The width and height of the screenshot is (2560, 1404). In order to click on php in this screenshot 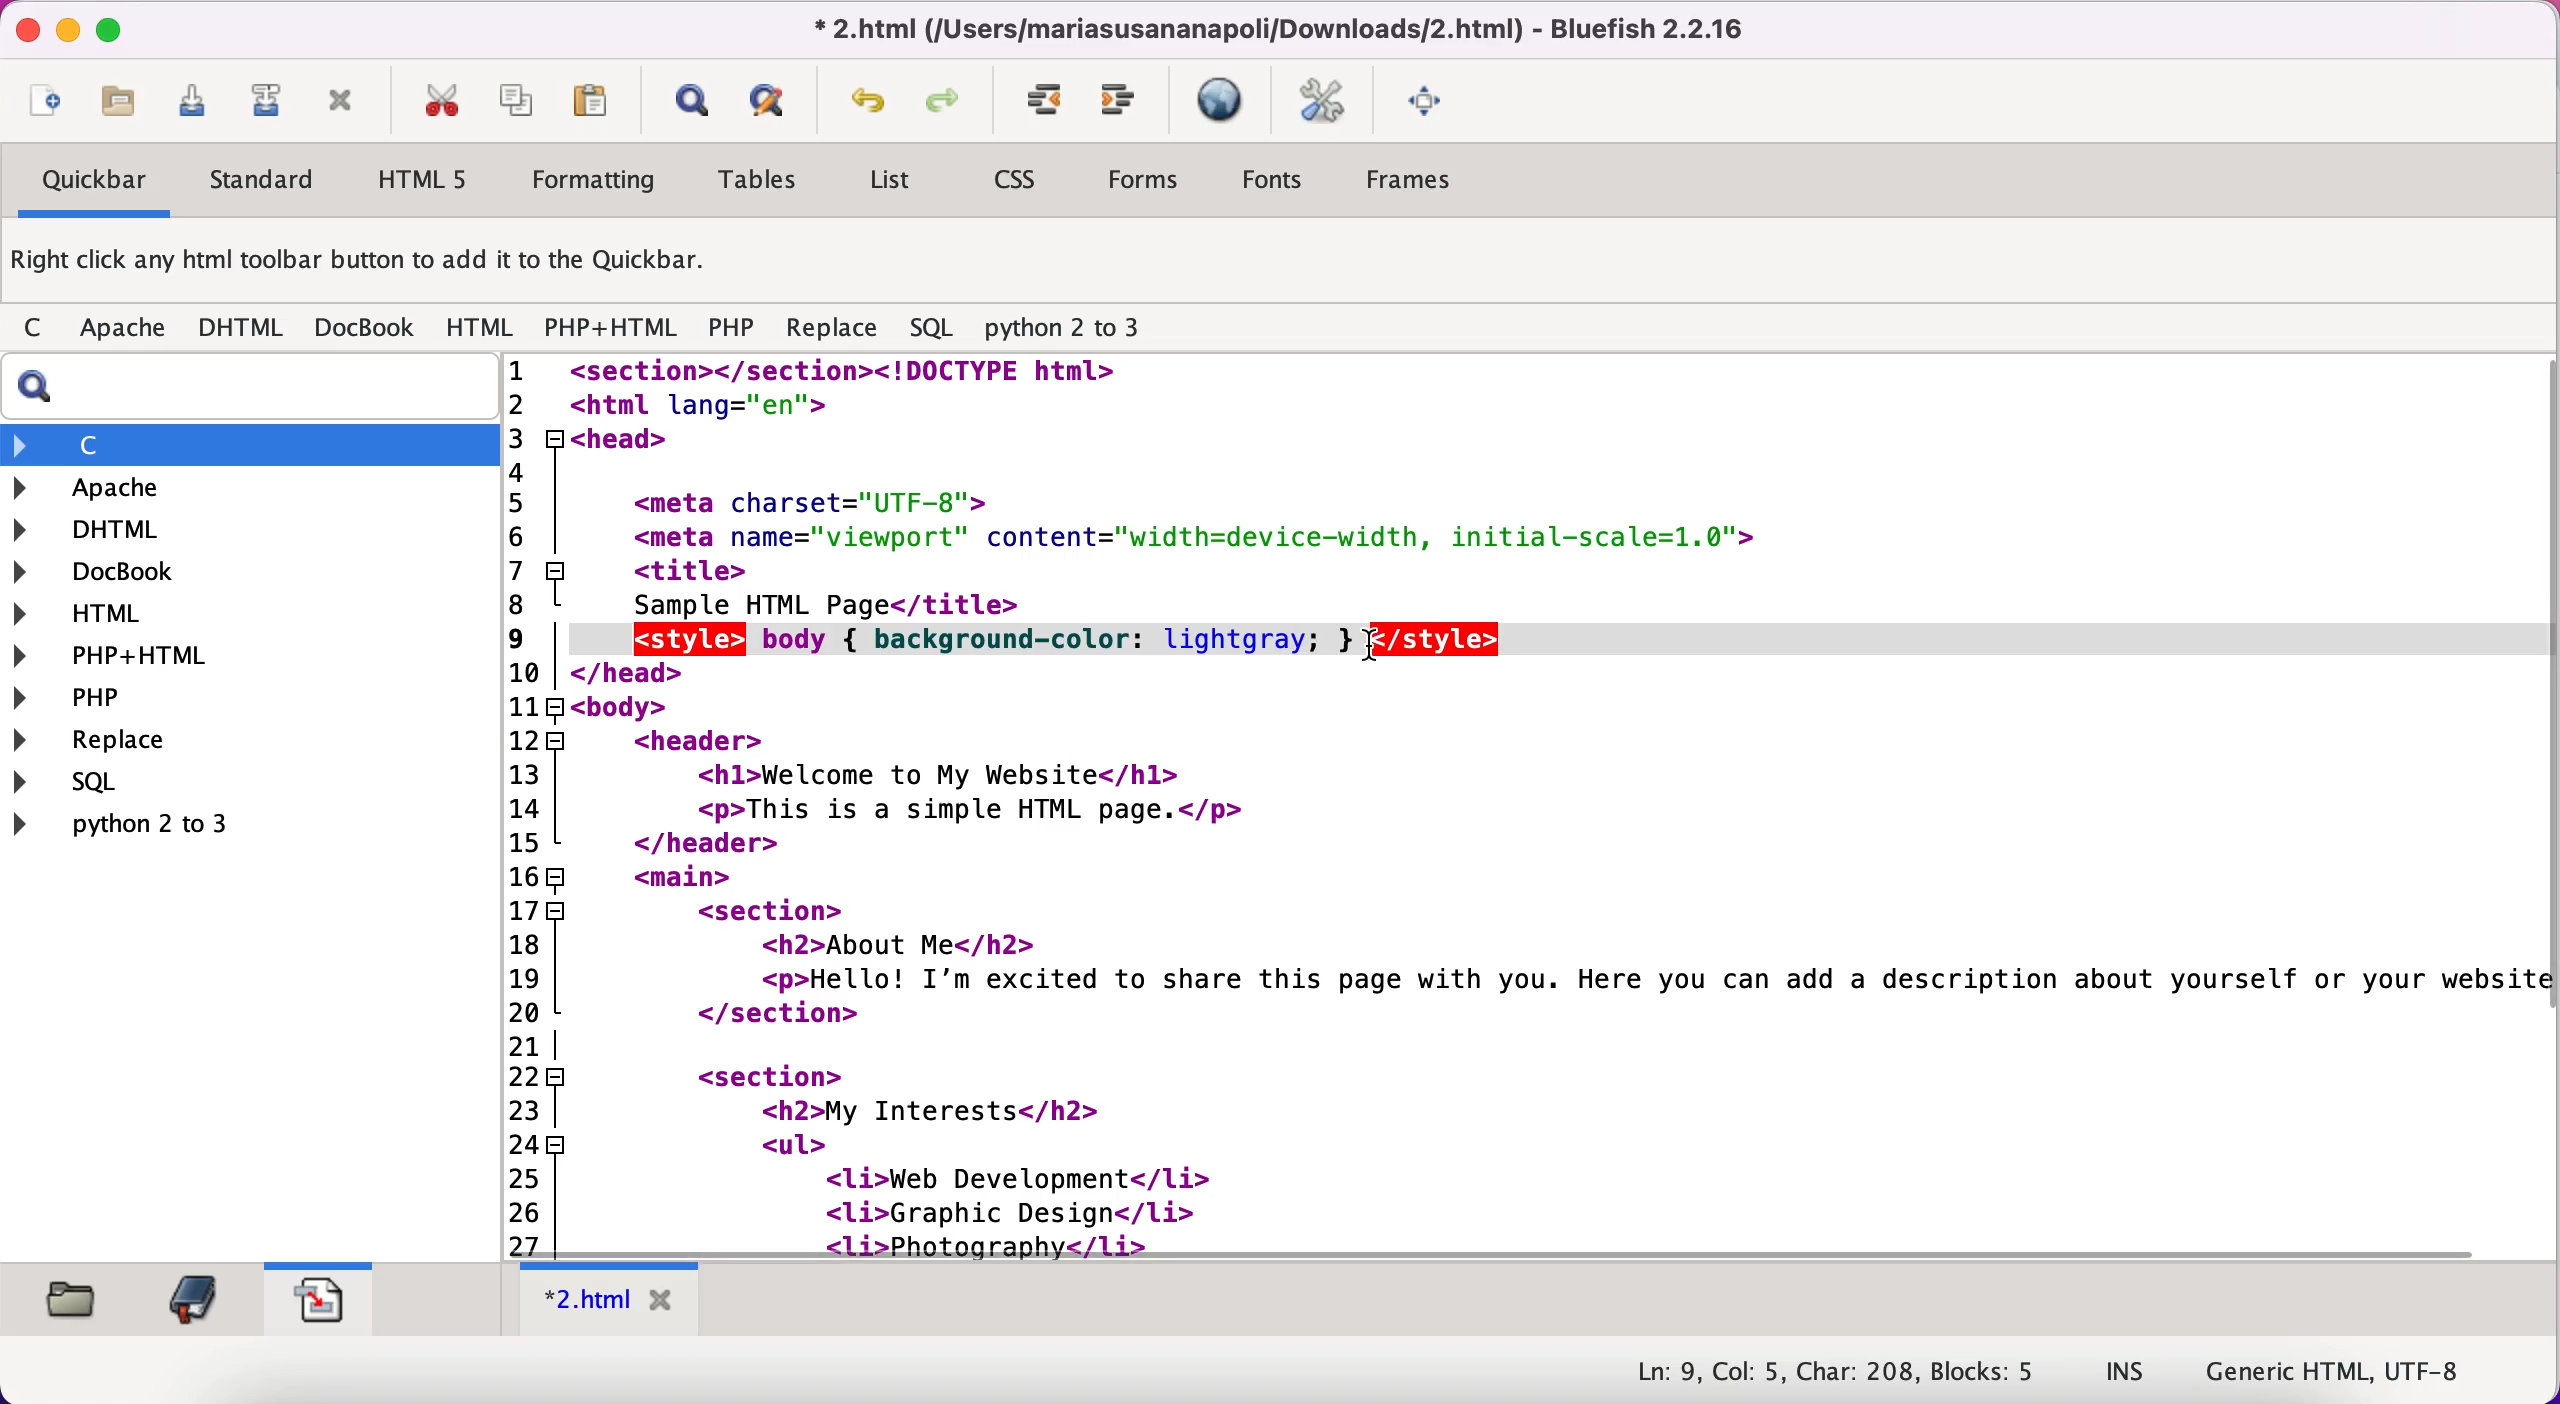, I will do `click(125, 697)`.